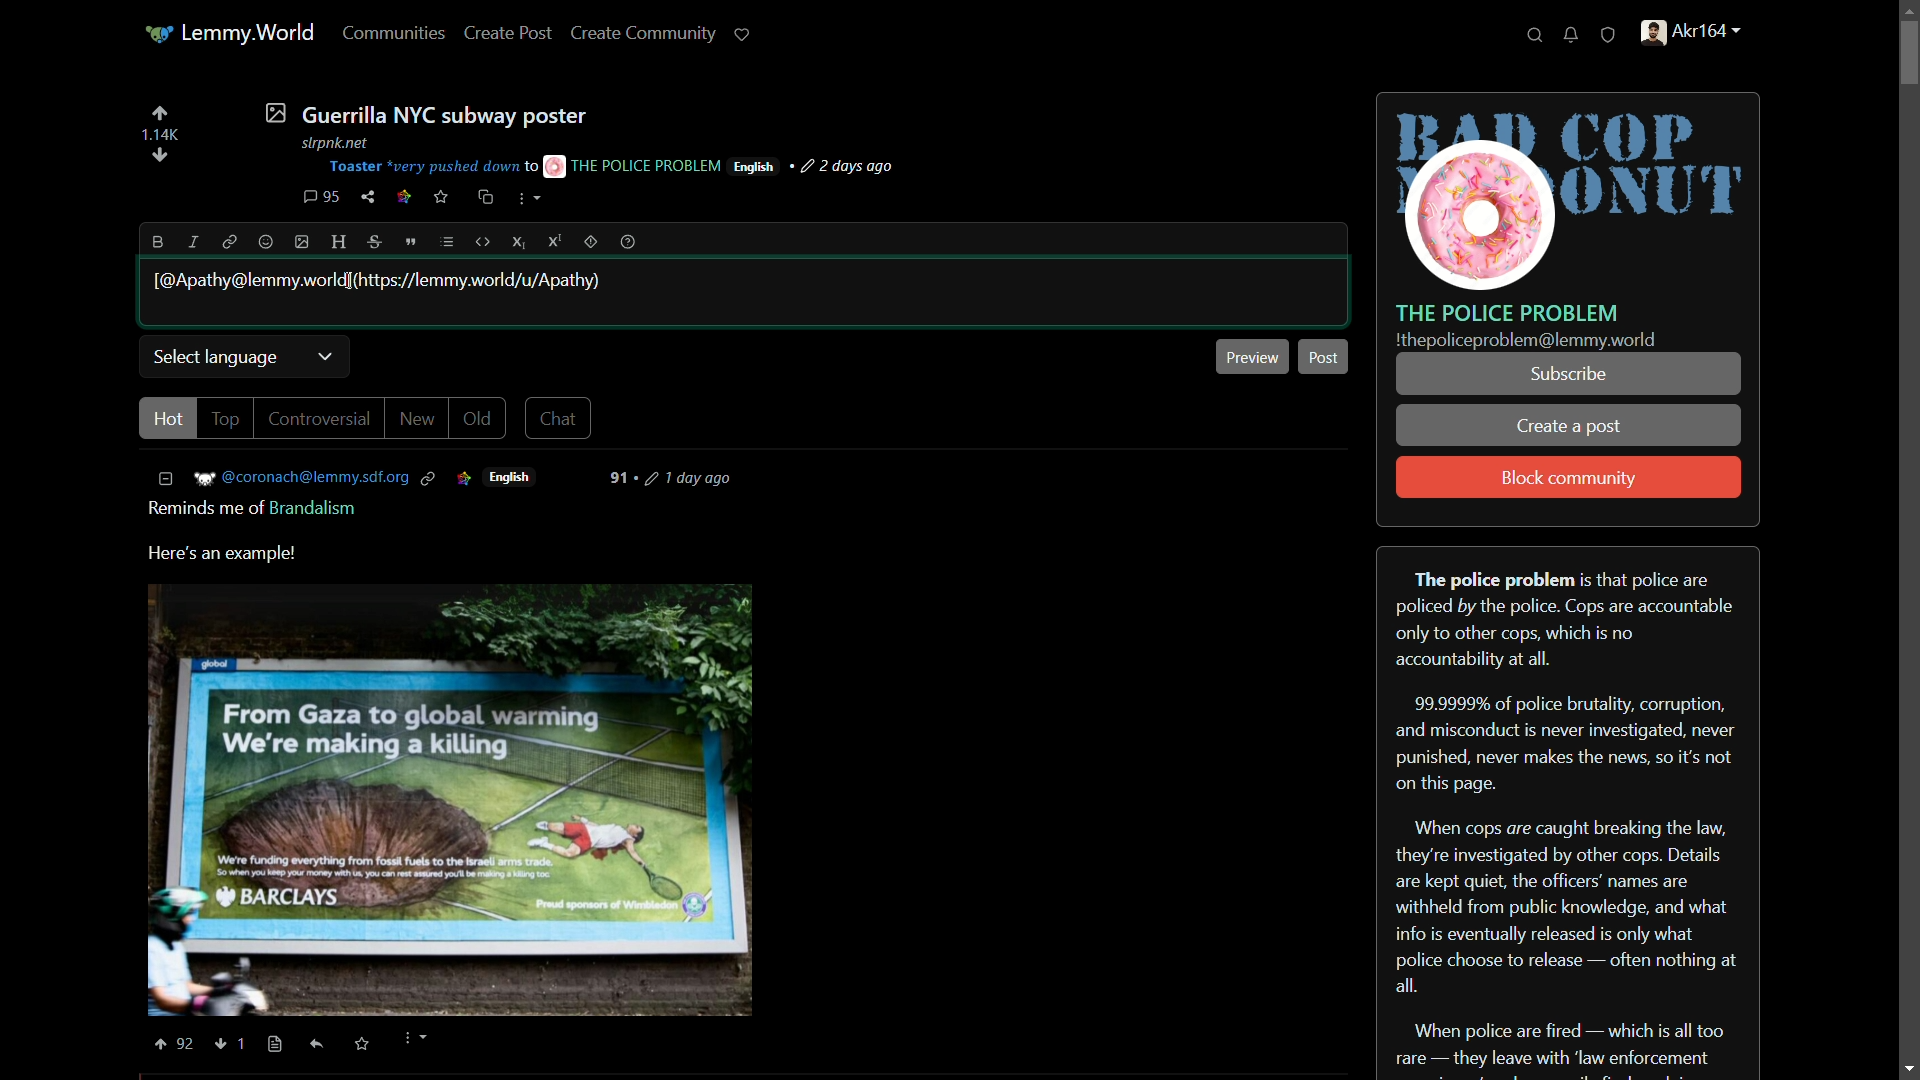 The width and height of the screenshot is (1920, 1080). I want to click on quote, so click(412, 242).